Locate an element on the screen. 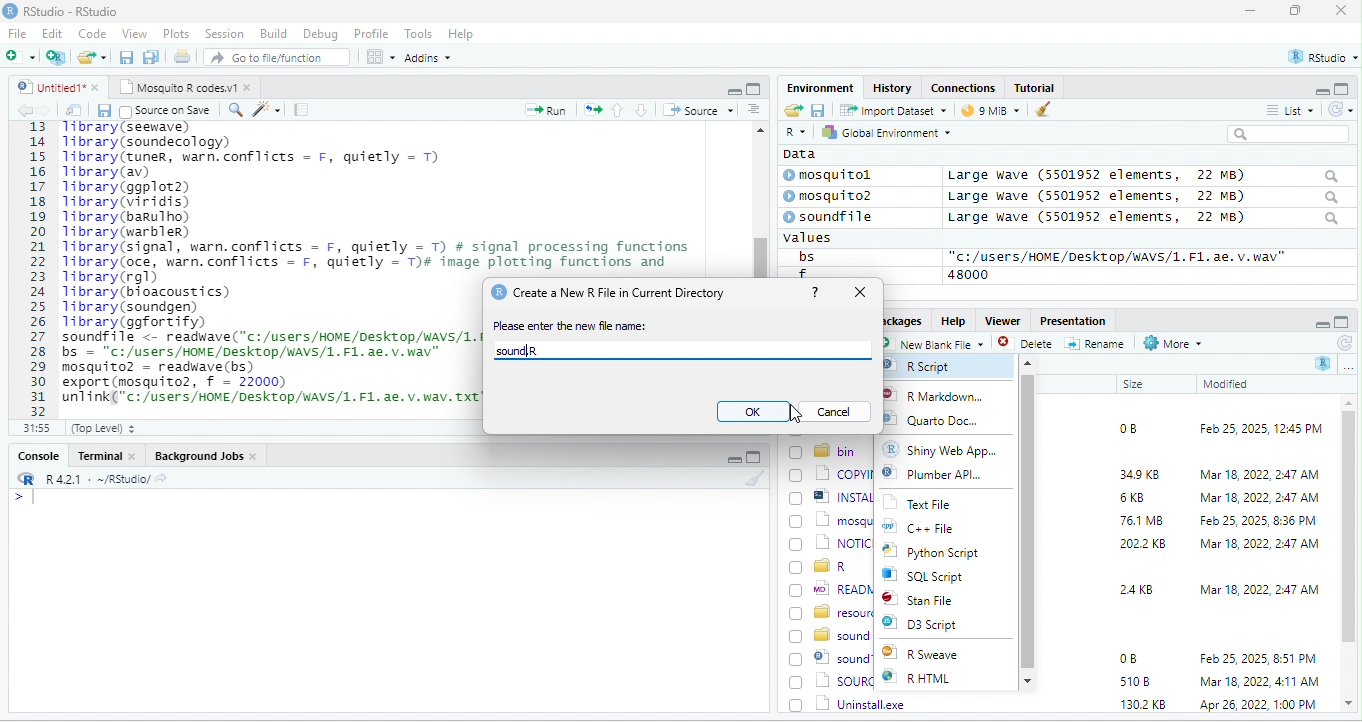 The width and height of the screenshot is (1362, 722). 1 mosquitol.txt is located at coordinates (827, 519).